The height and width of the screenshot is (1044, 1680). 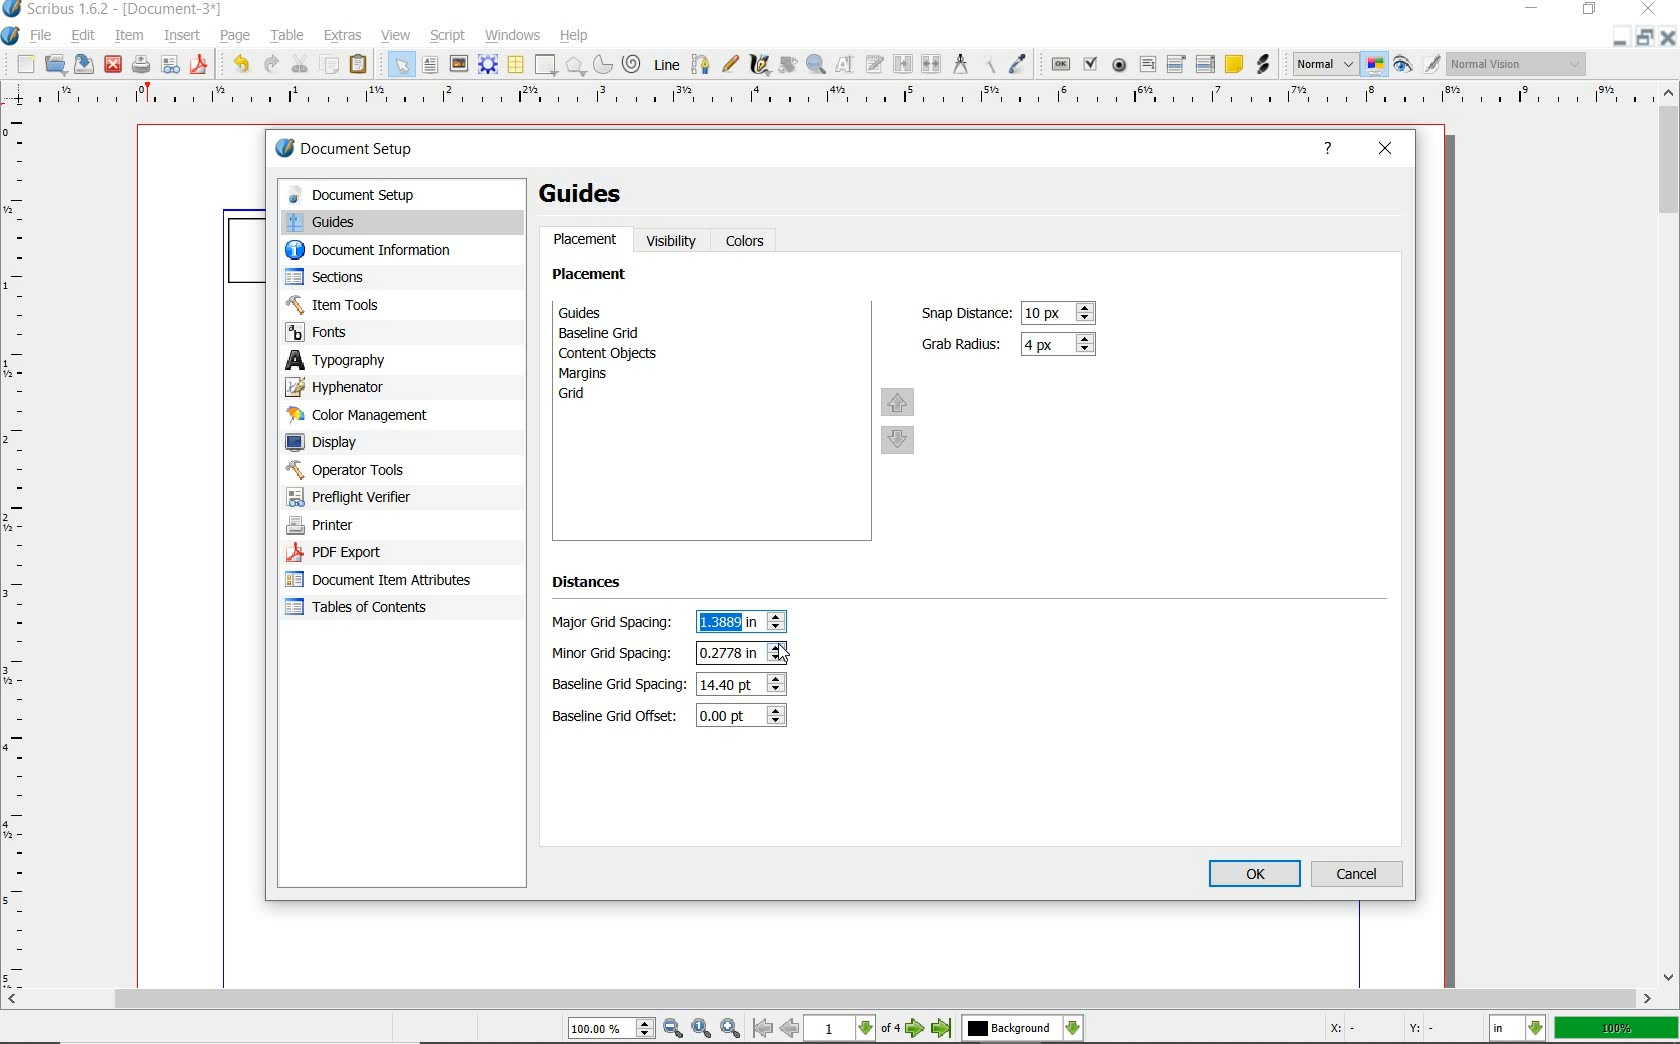 I want to click on measurements, so click(x=958, y=63).